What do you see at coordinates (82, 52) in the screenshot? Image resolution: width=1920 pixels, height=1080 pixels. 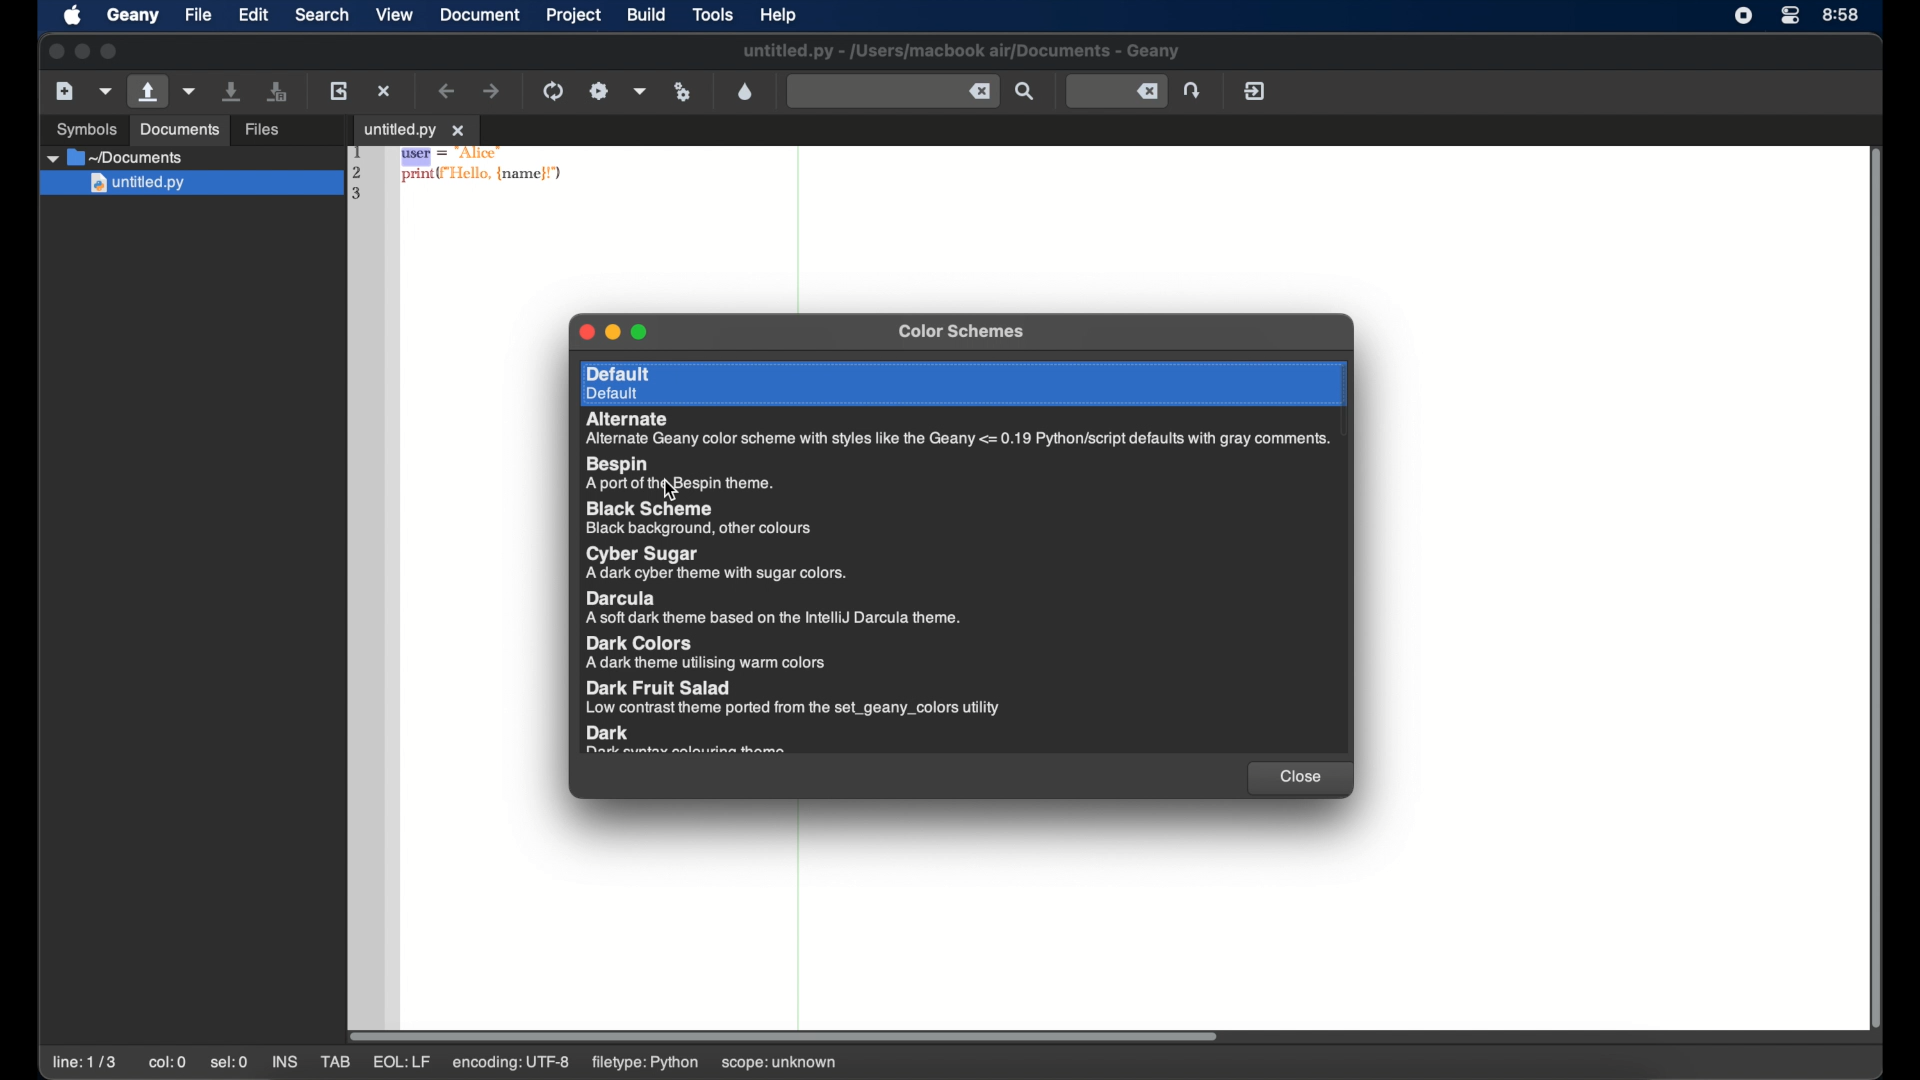 I see `minimize` at bounding box center [82, 52].